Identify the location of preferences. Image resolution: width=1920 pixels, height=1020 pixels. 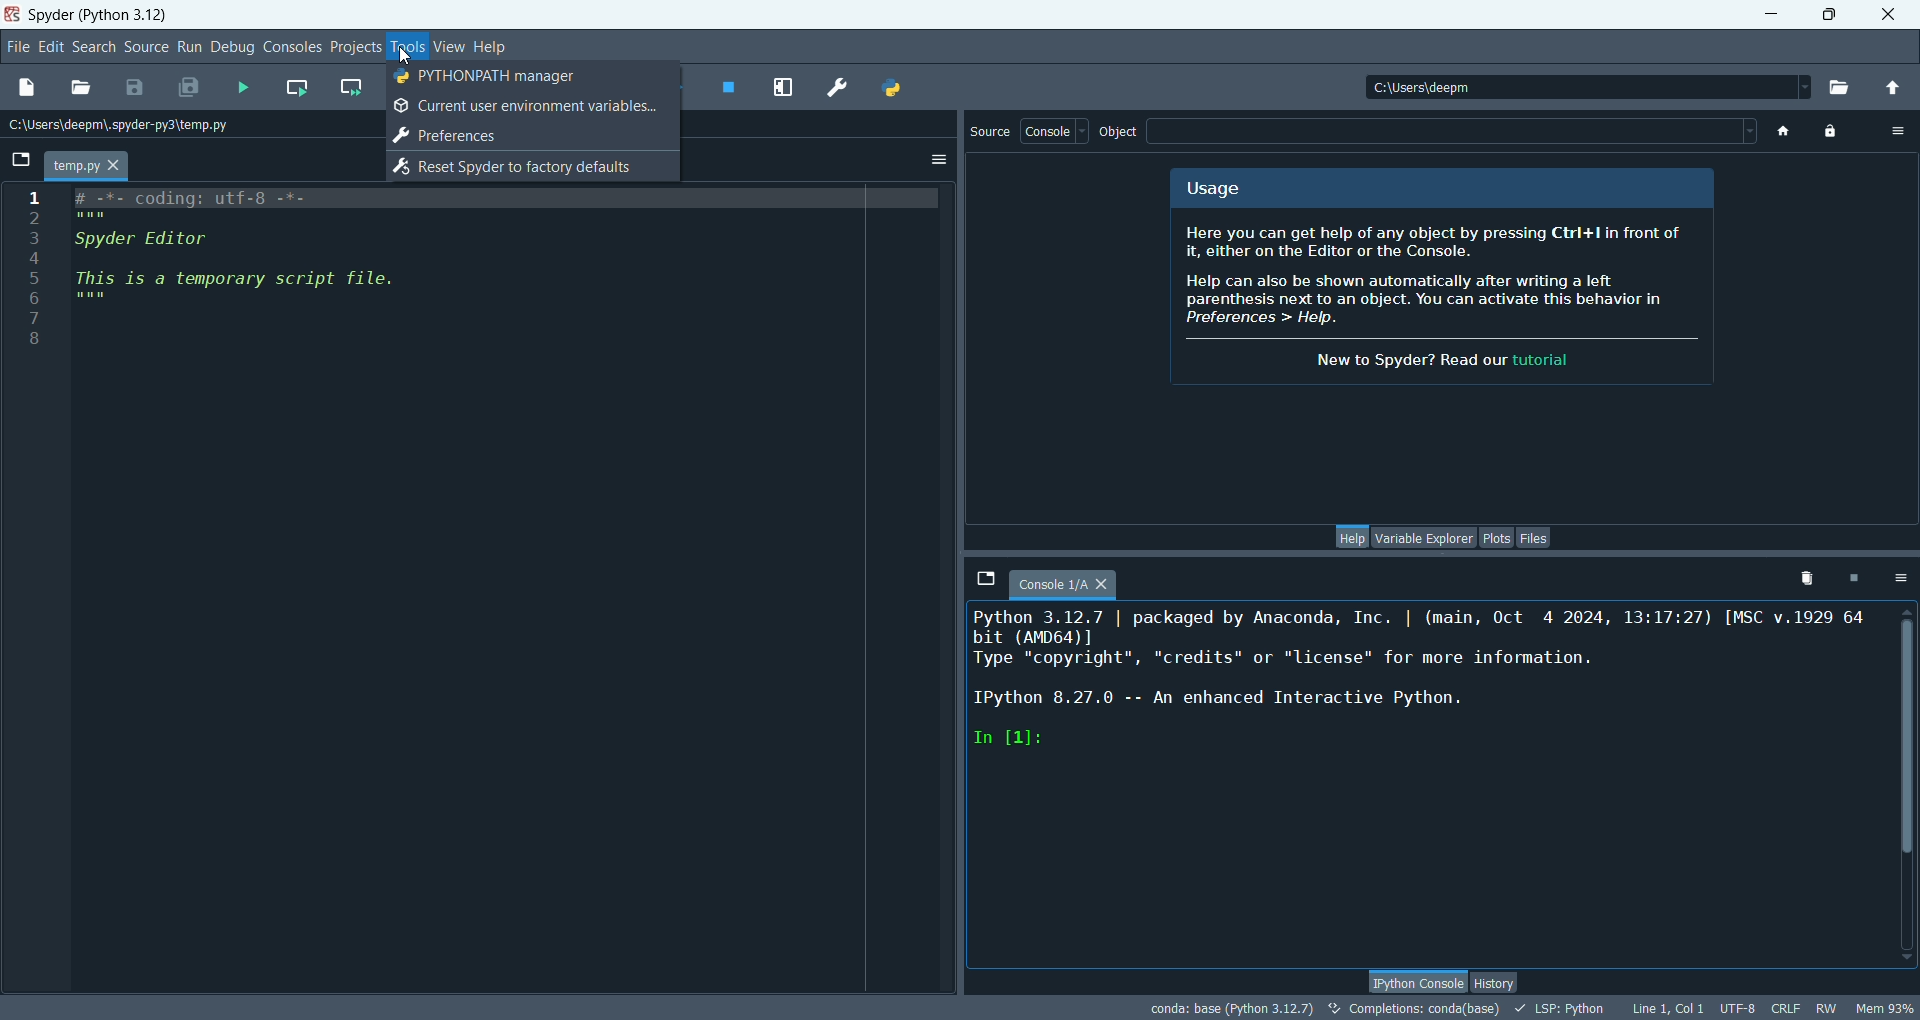
(835, 85).